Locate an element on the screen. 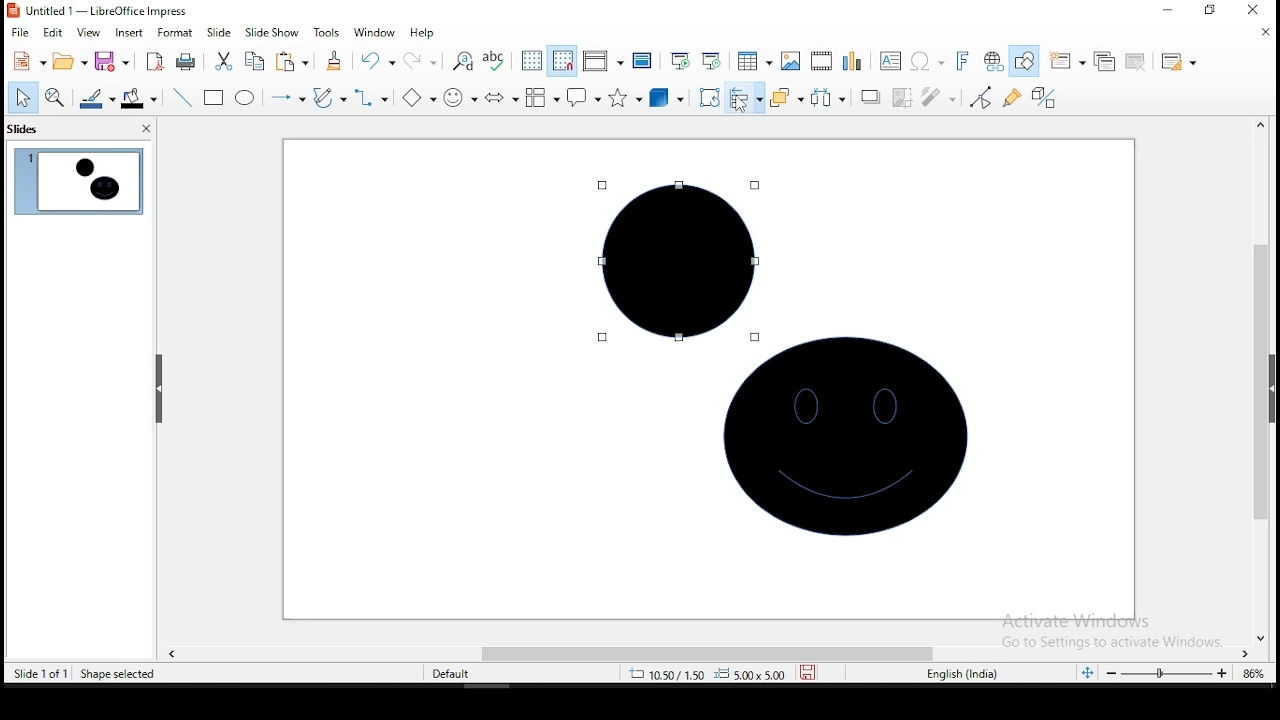 The height and width of the screenshot is (720, 1280). display grid is located at coordinates (532, 62).